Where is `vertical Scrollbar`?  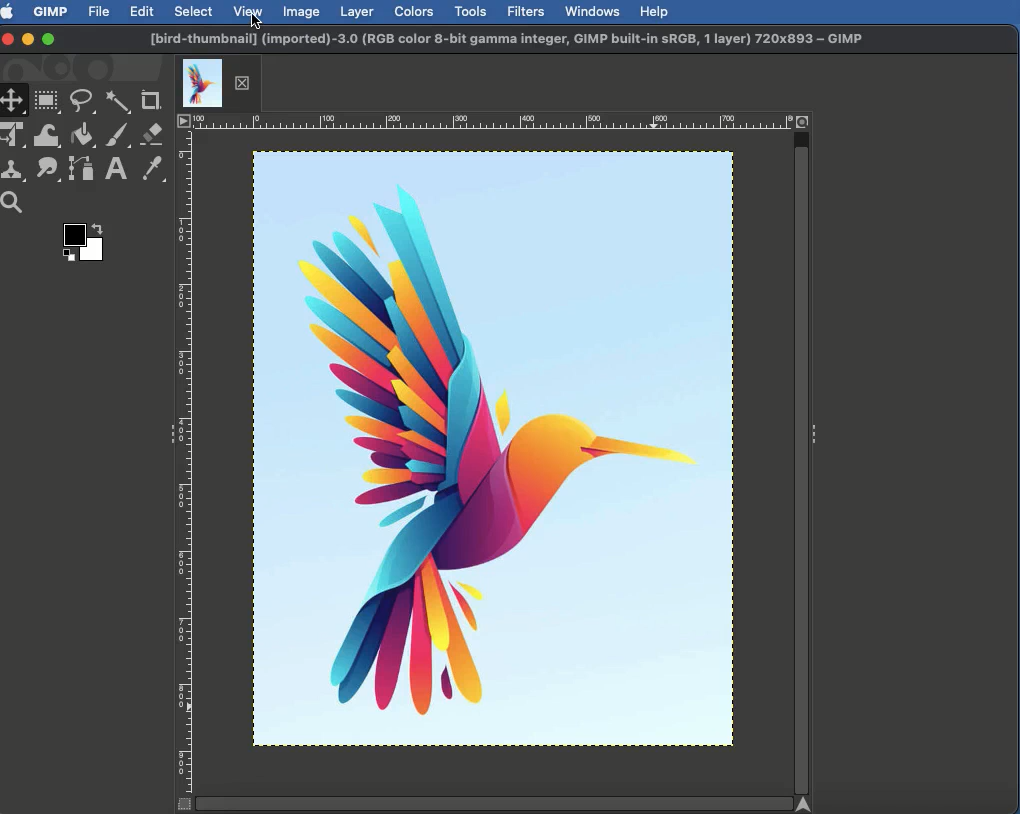 vertical Scrollbar is located at coordinates (802, 462).